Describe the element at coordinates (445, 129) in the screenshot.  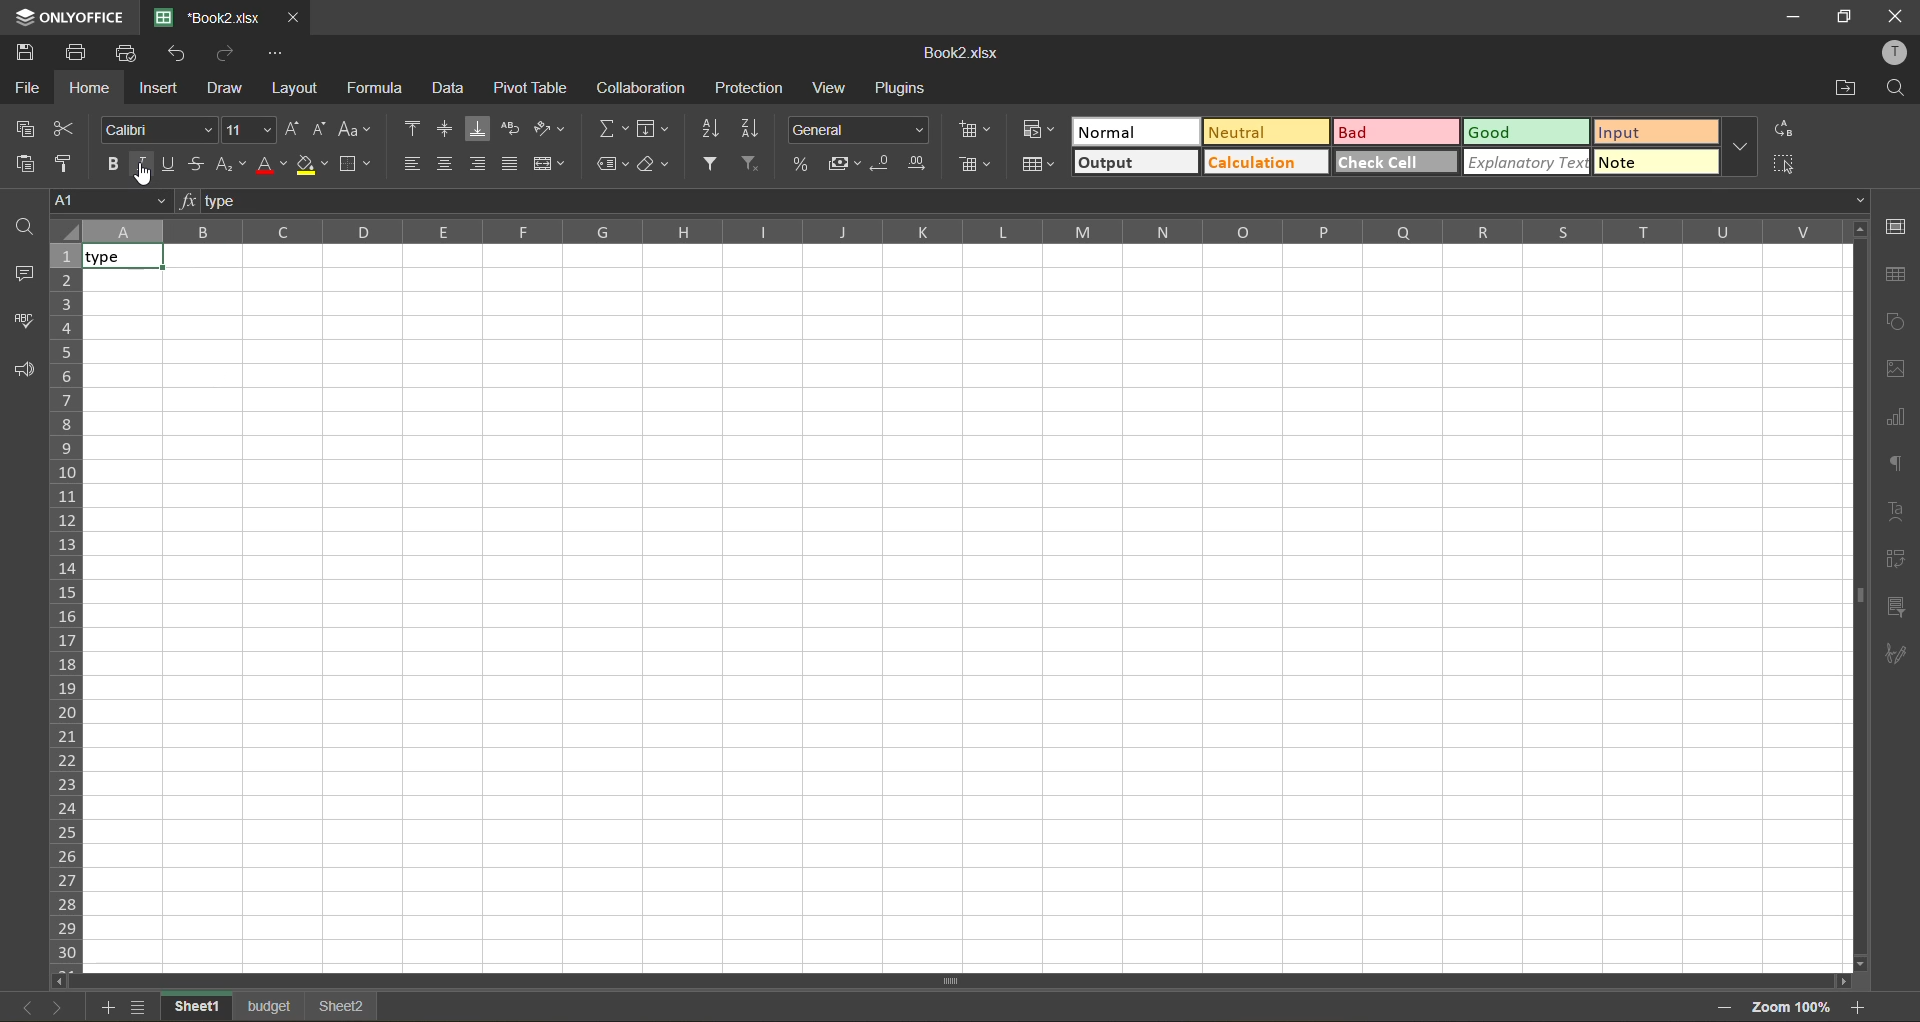
I see `align middle` at that location.